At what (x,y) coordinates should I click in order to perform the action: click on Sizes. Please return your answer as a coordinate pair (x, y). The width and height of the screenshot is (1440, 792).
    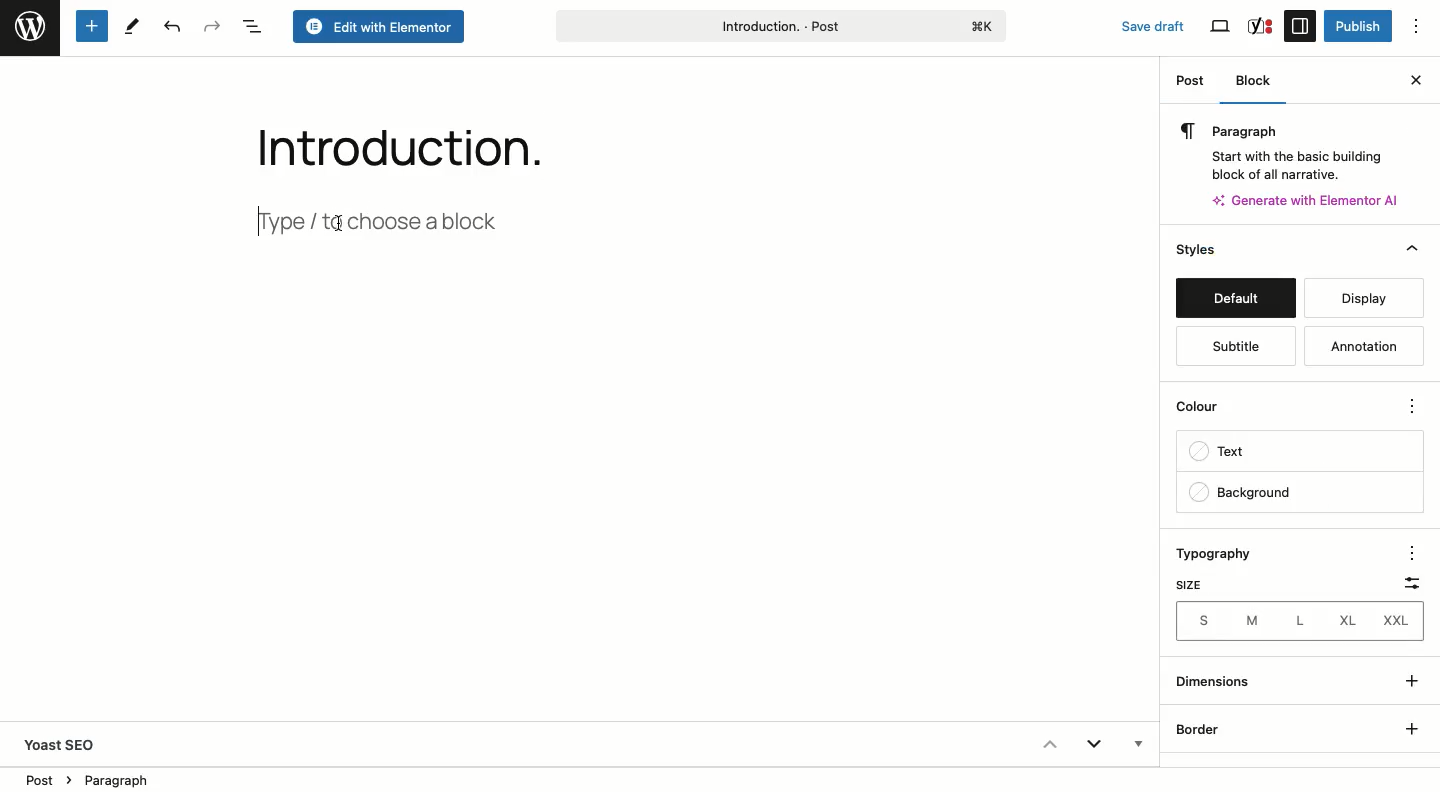
    Looking at the image, I should click on (1298, 621).